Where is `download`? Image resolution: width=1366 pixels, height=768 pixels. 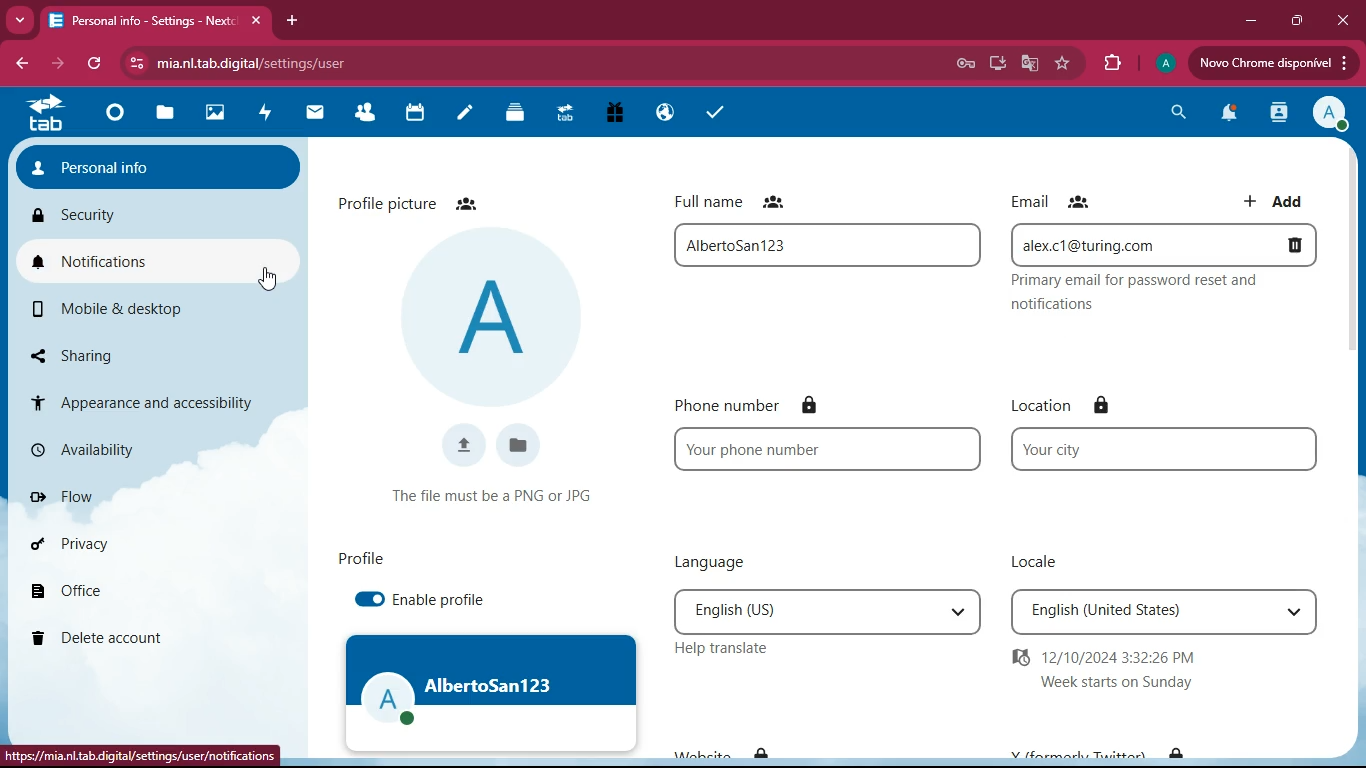 download is located at coordinates (466, 443).